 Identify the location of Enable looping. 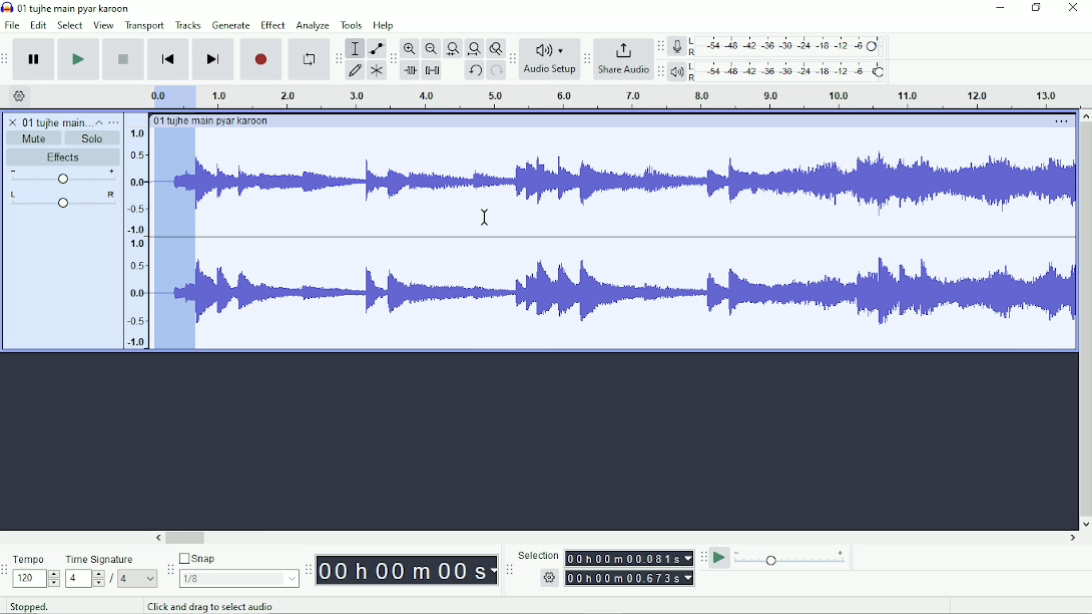
(307, 60).